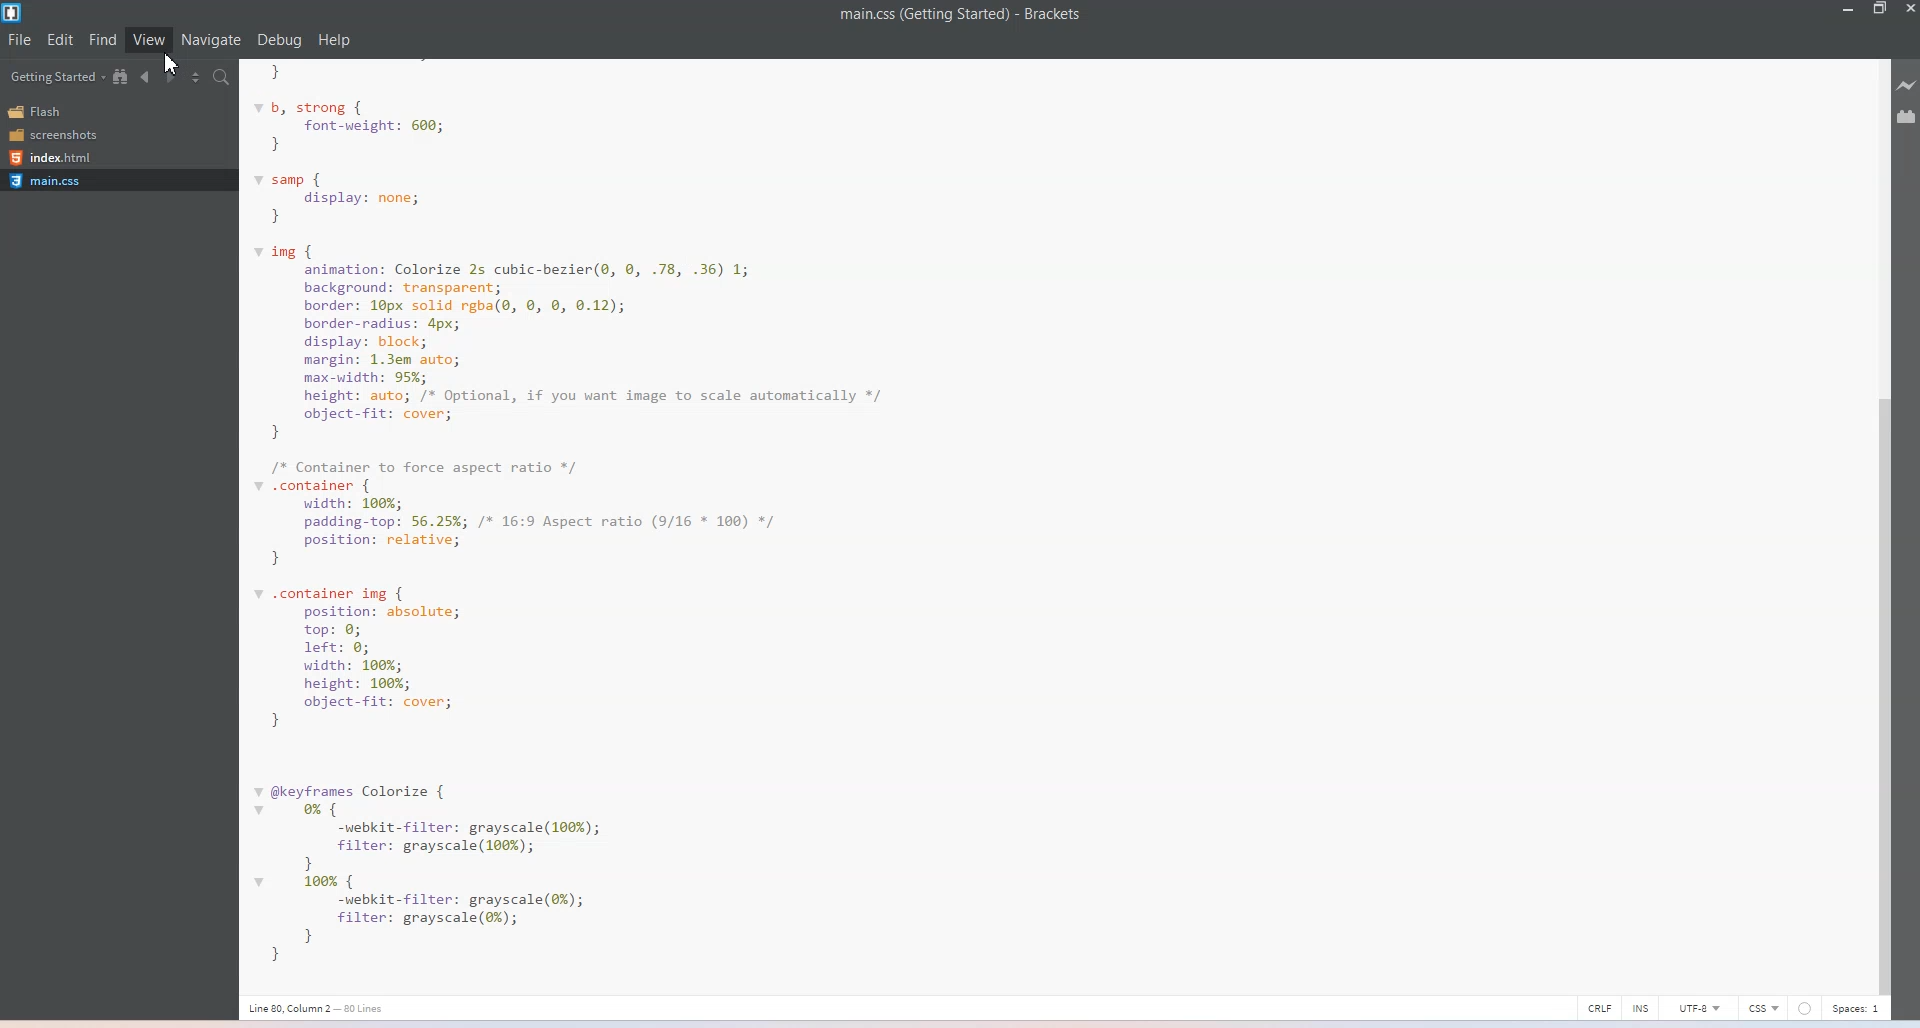  What do you see at coordinates (103, 39) in the screenshot?
I see `Find` at bounding box center [103, 39].